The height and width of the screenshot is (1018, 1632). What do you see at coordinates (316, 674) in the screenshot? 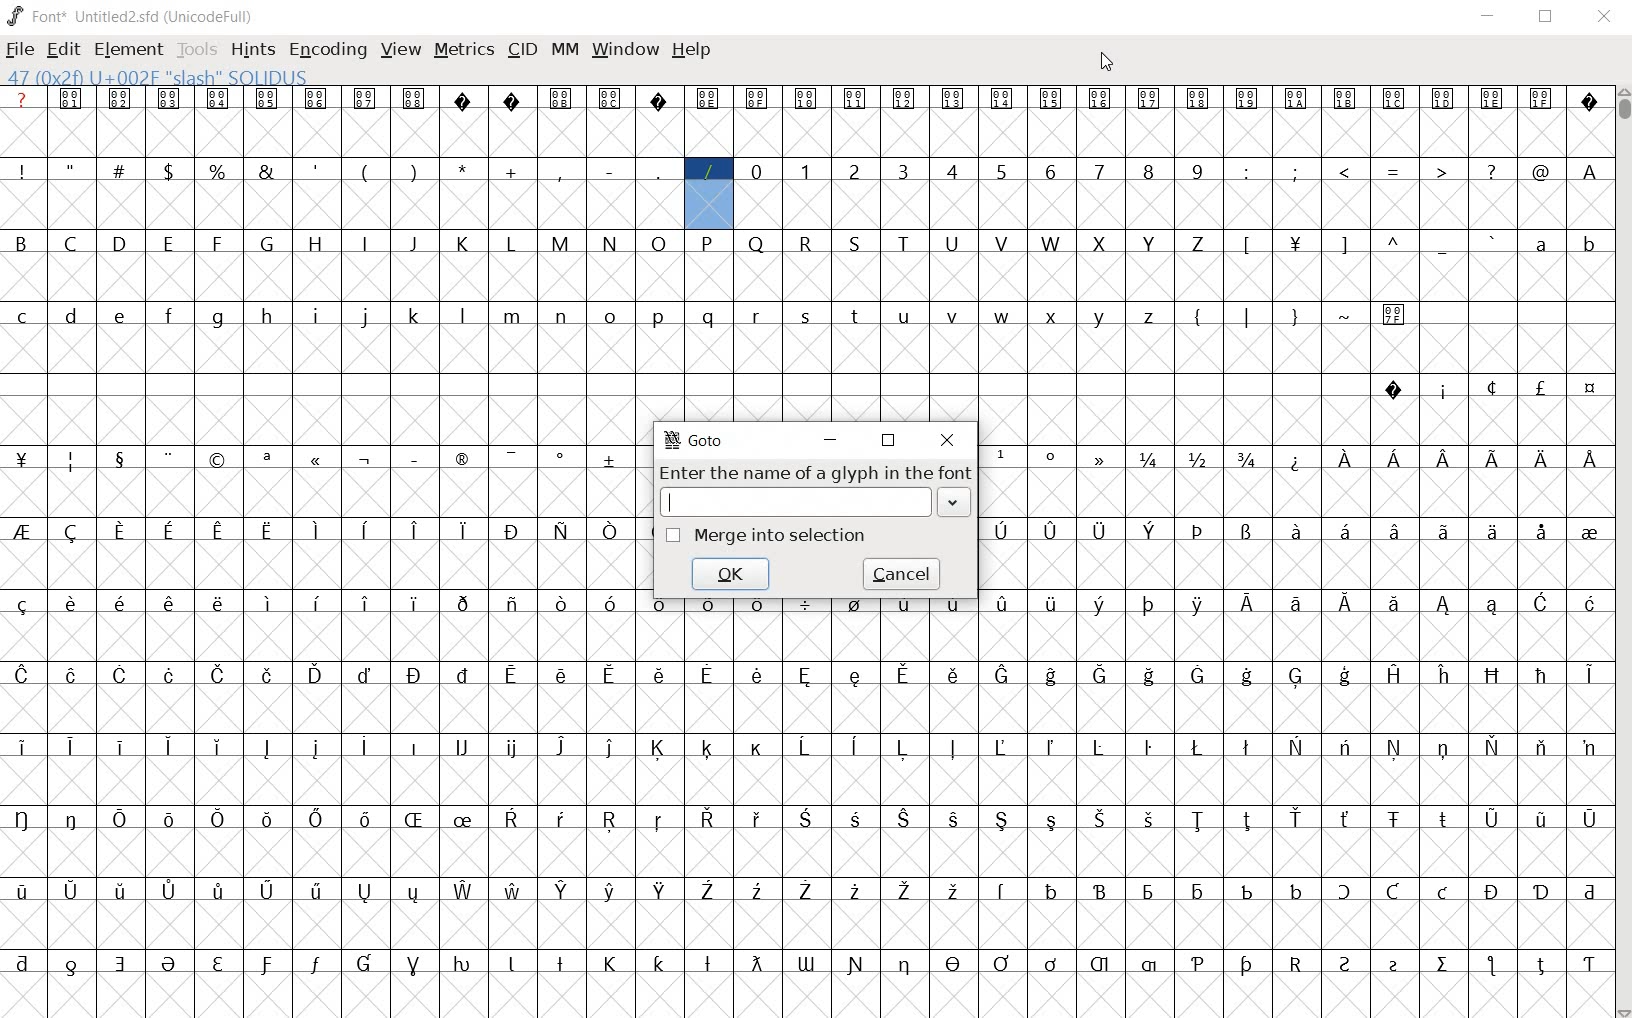
I see `glyph` at bounding box center [316, 674].